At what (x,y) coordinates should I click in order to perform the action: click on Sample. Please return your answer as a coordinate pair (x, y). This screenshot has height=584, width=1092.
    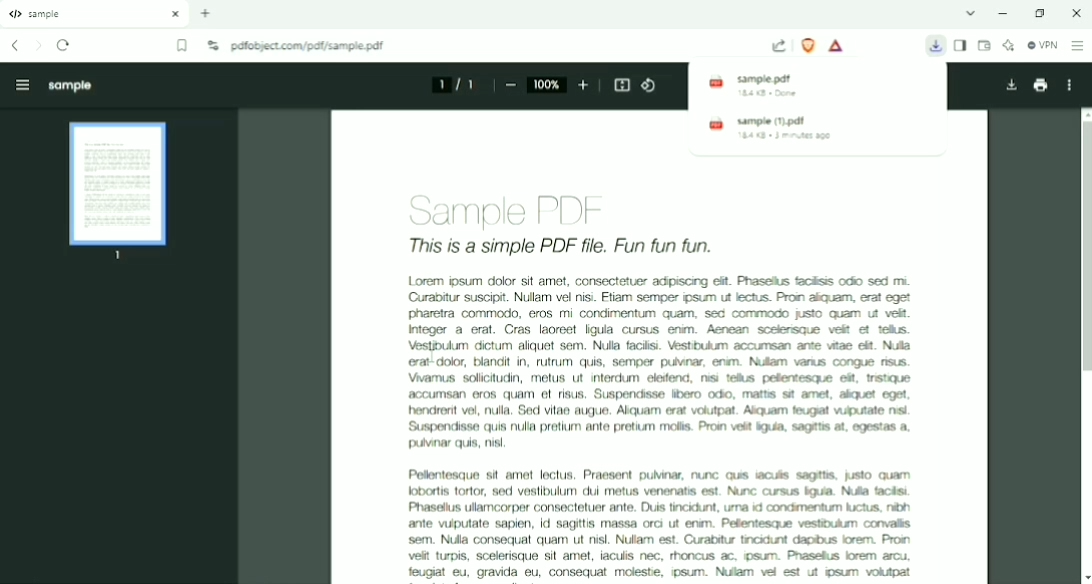
    Looking at the image, I should click on (70, 86).